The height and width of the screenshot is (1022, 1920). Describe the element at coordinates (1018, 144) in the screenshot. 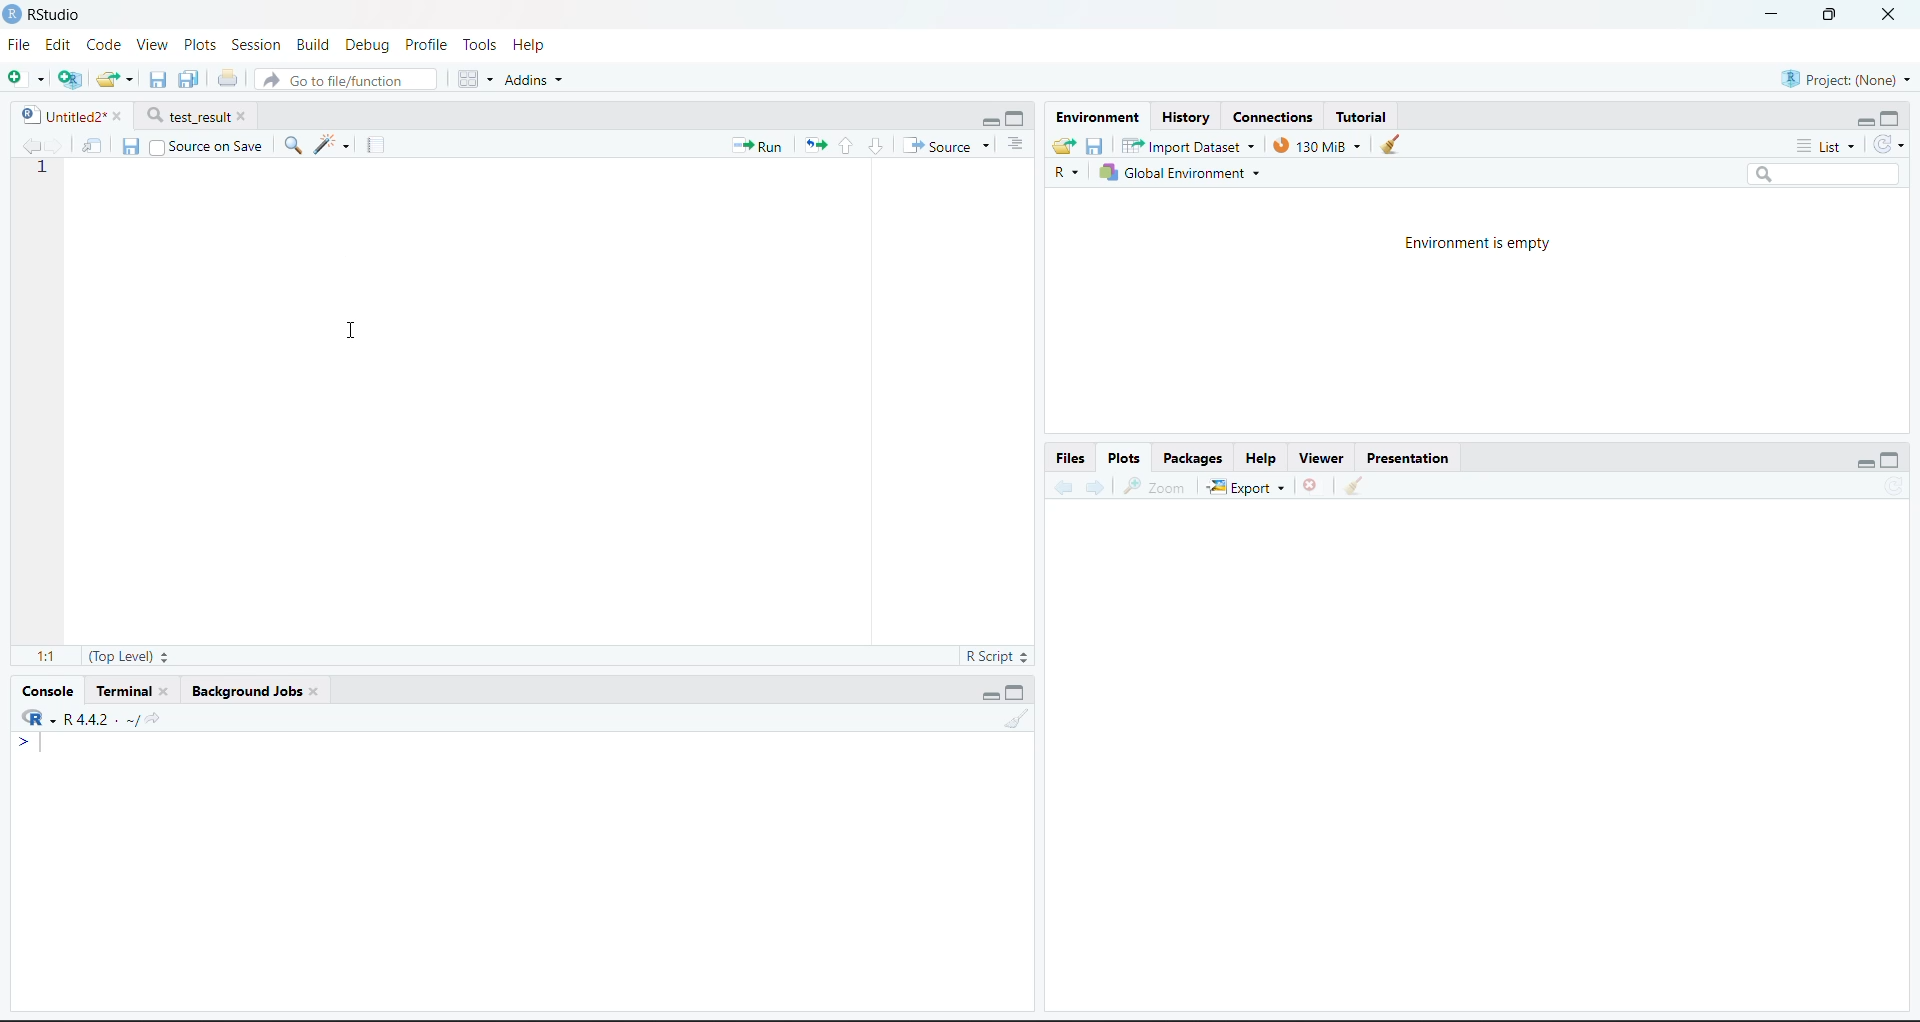

I see `List` at that location.